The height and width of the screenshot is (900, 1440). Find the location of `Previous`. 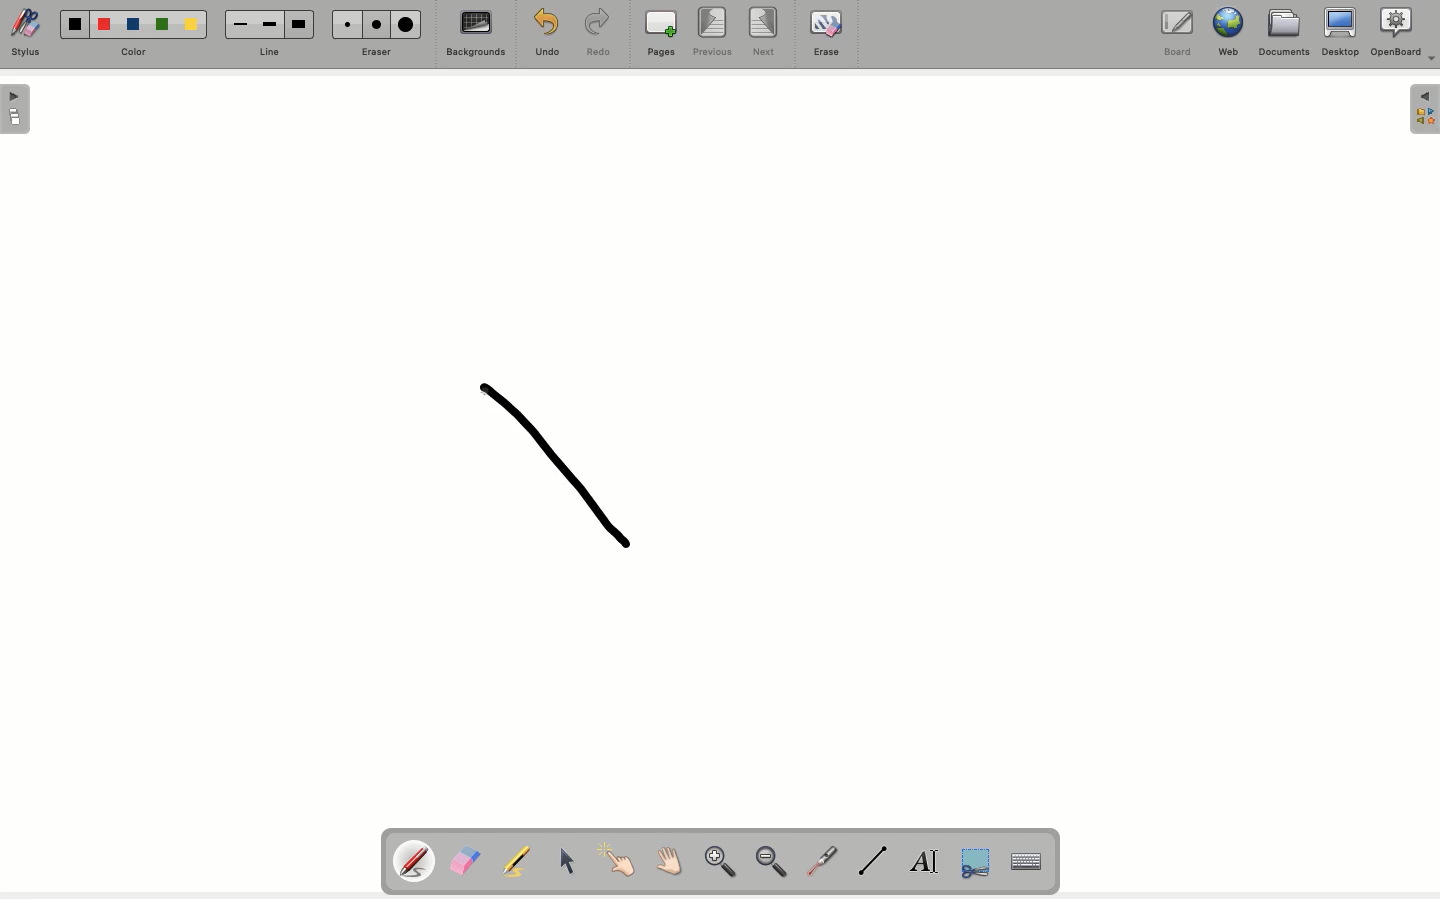

Previous is located at coordinates (715, 34).